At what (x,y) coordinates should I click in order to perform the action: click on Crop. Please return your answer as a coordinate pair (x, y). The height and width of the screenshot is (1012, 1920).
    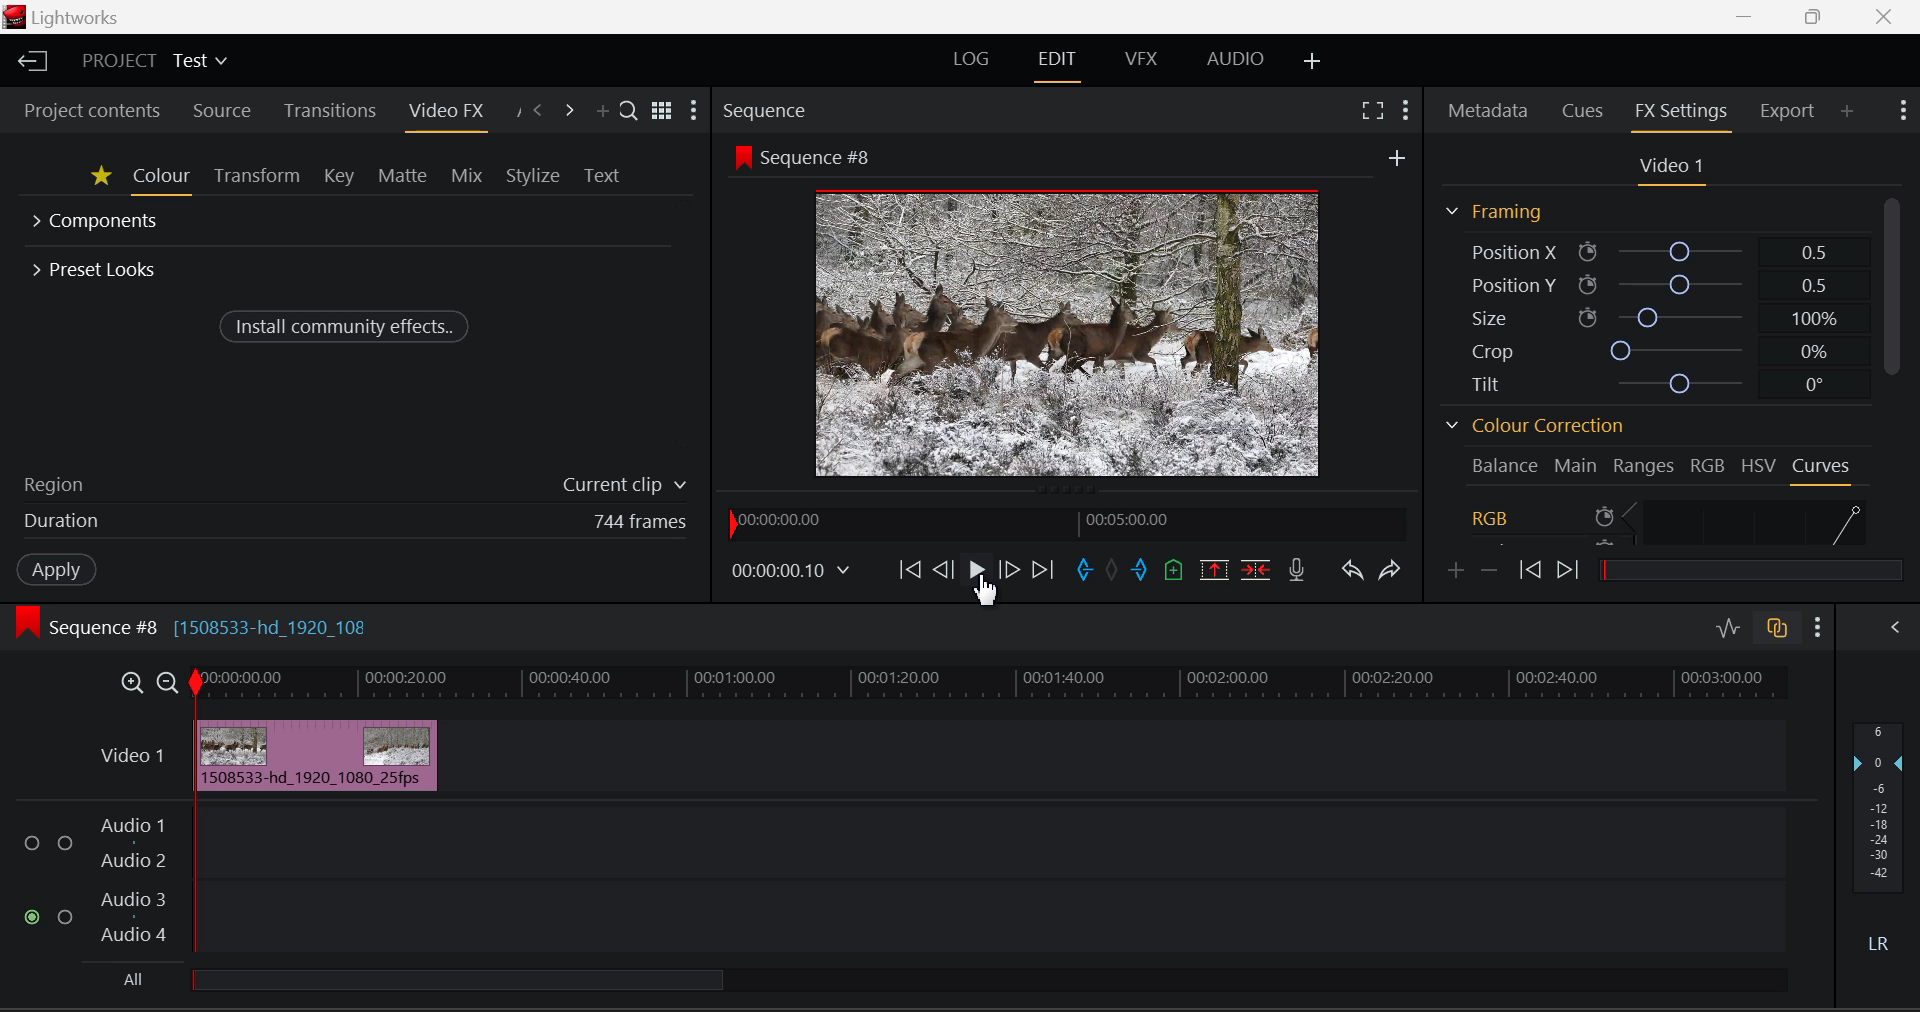
    Looking at the image, I should click on (1646, 349).